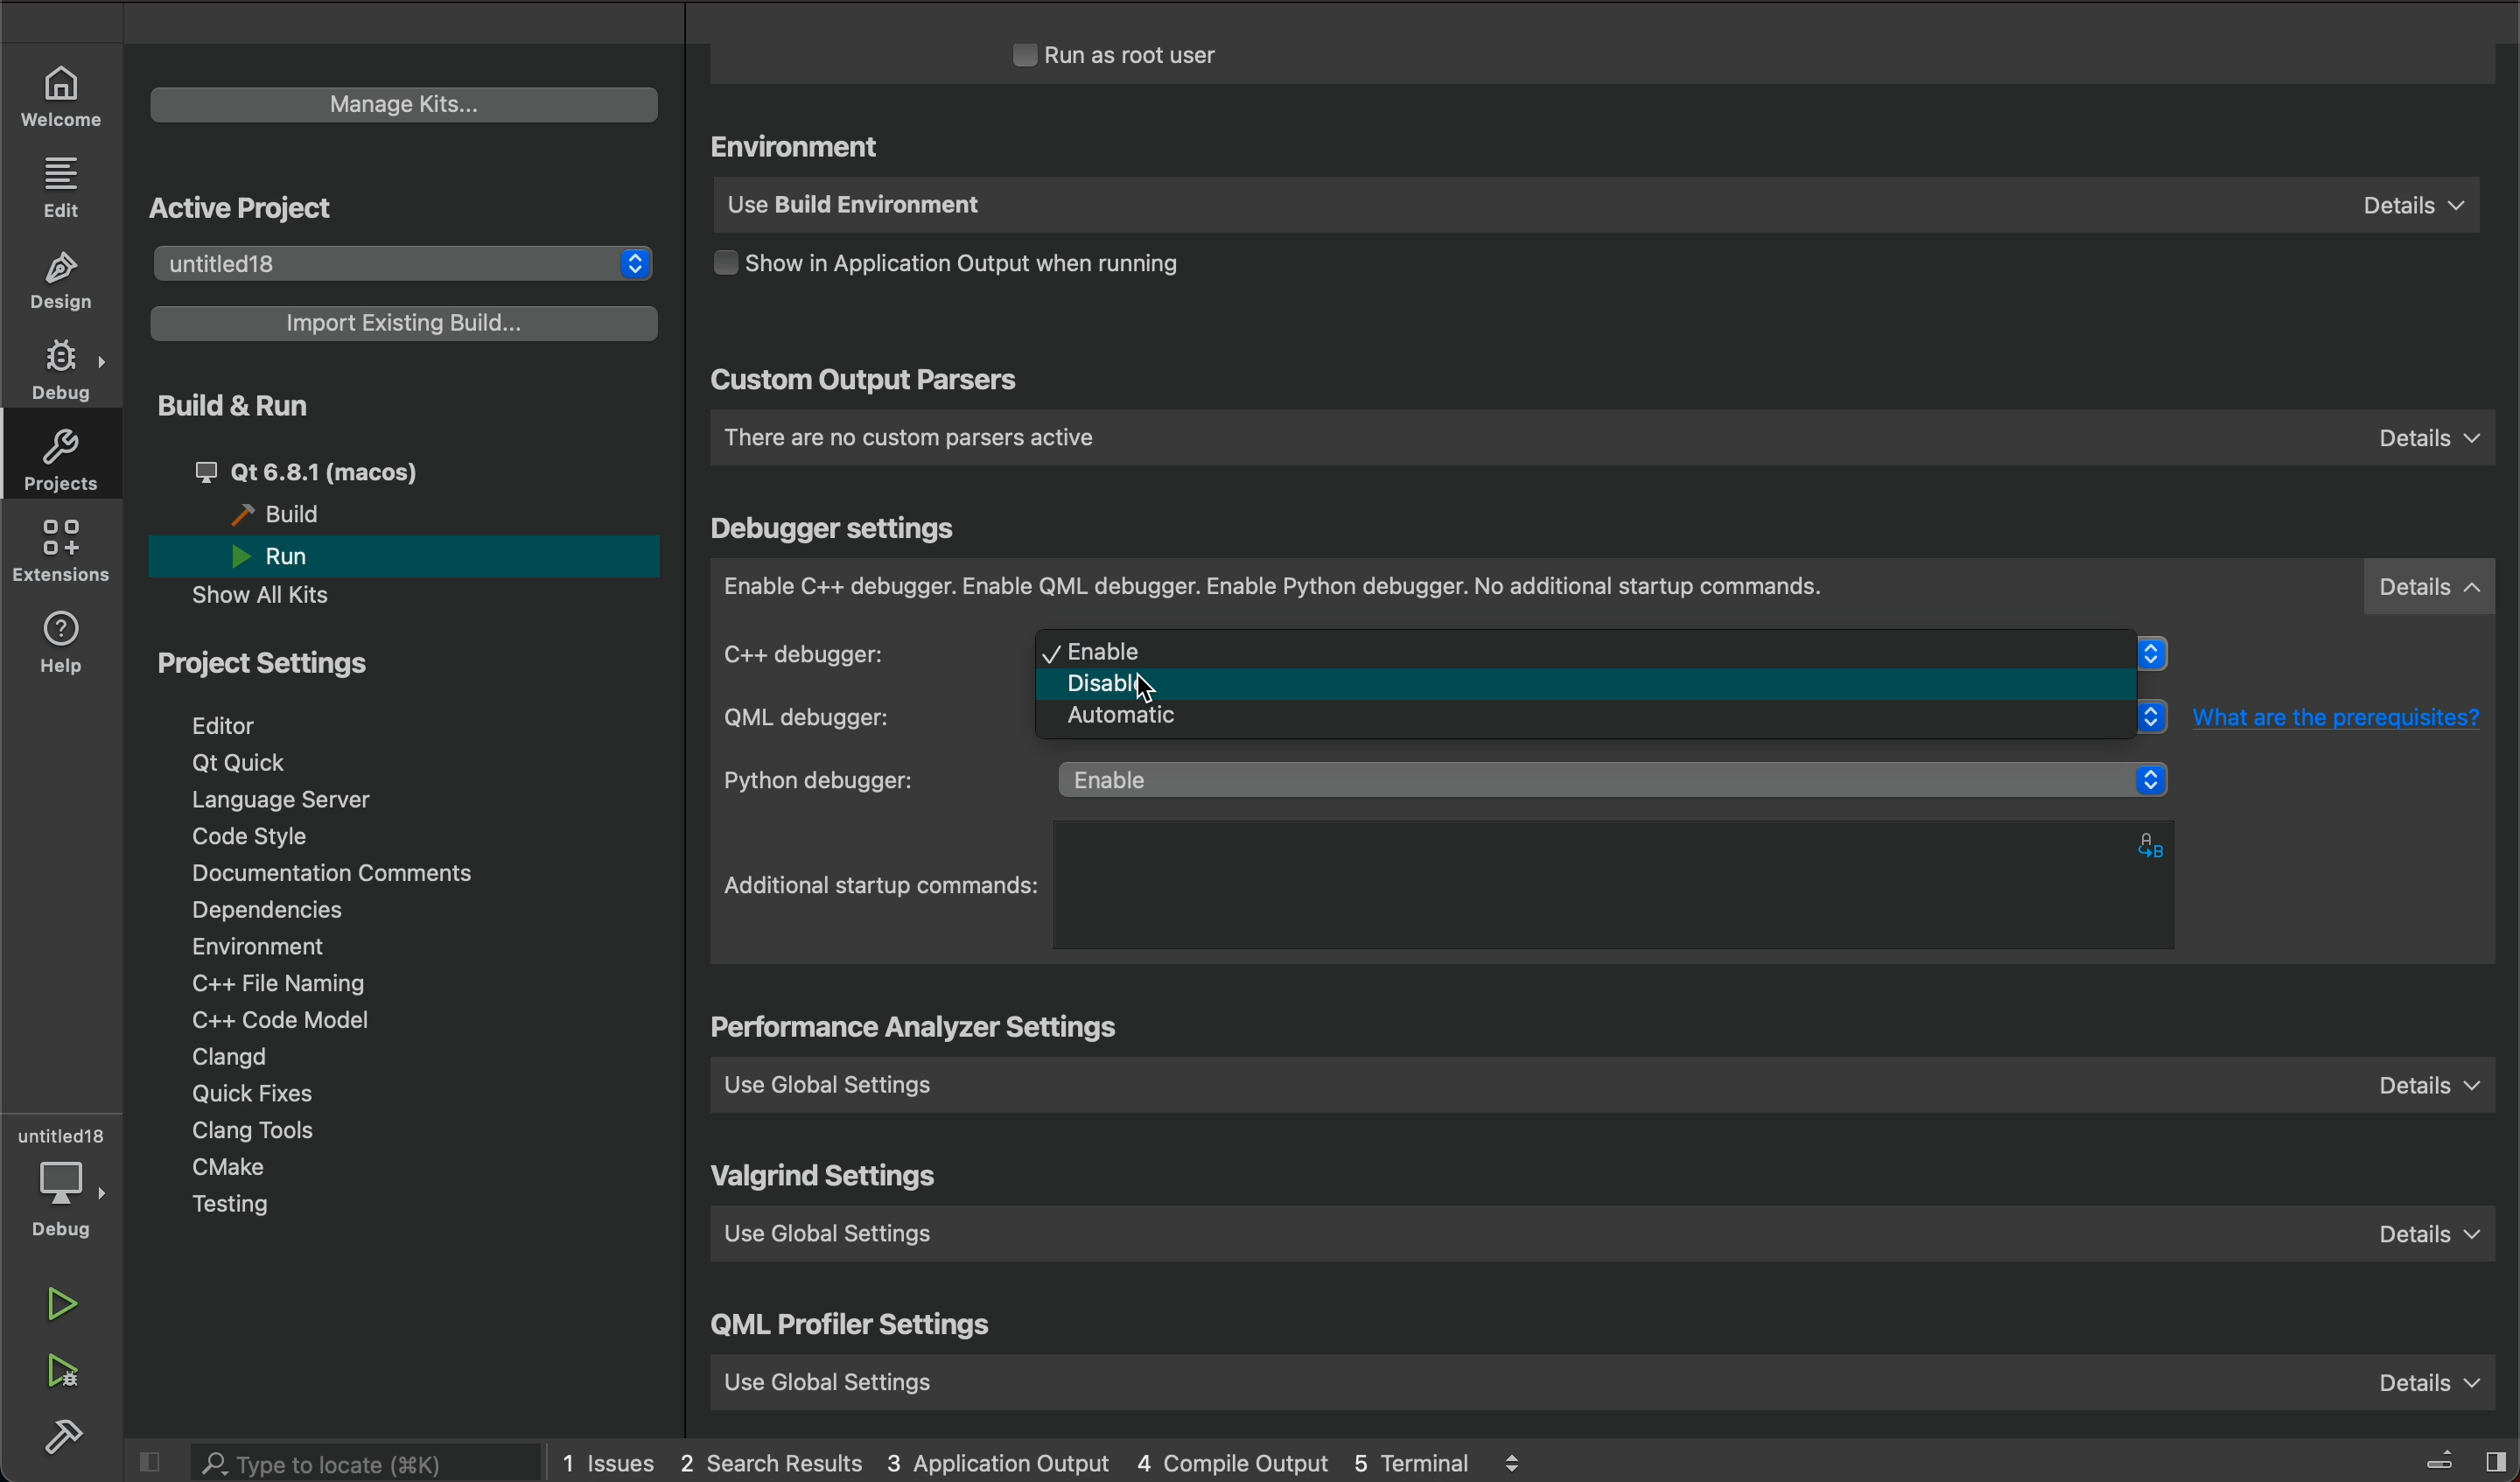  I want to click on untitled, so click(62, 1137).